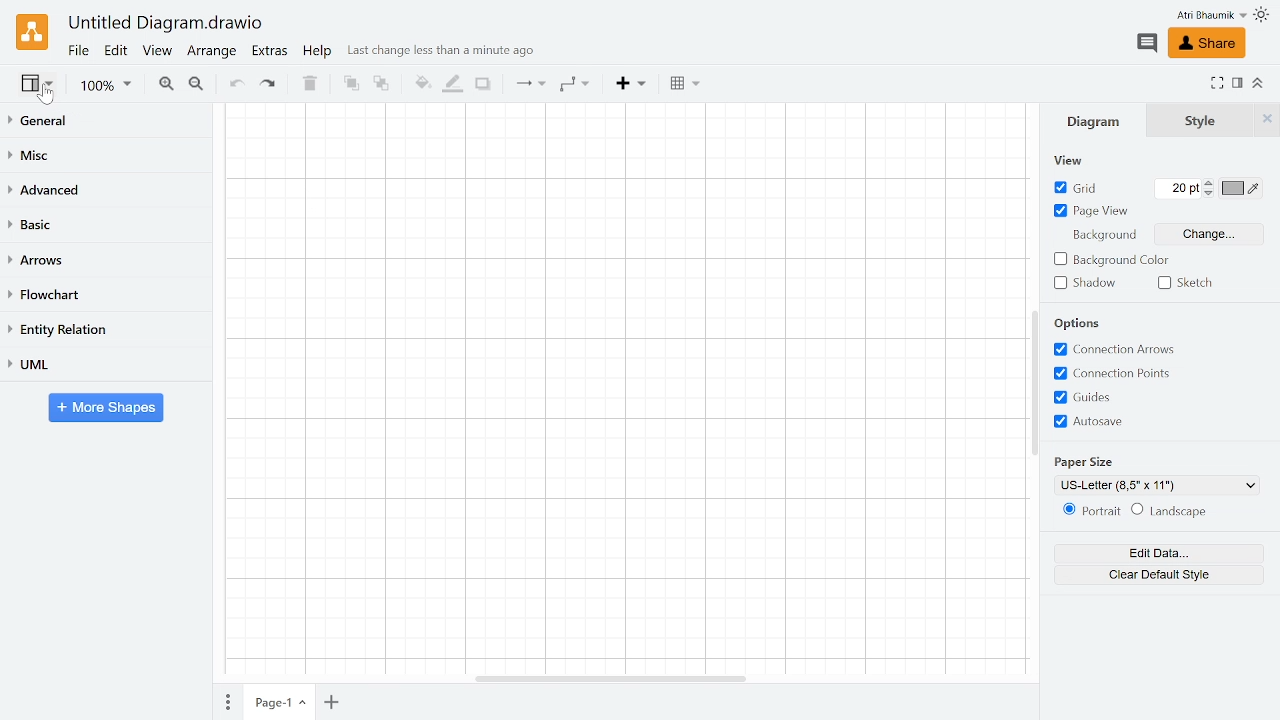  Describe the element at coordinates (631, 85) in the screenshot. I see `Insert` at that location.